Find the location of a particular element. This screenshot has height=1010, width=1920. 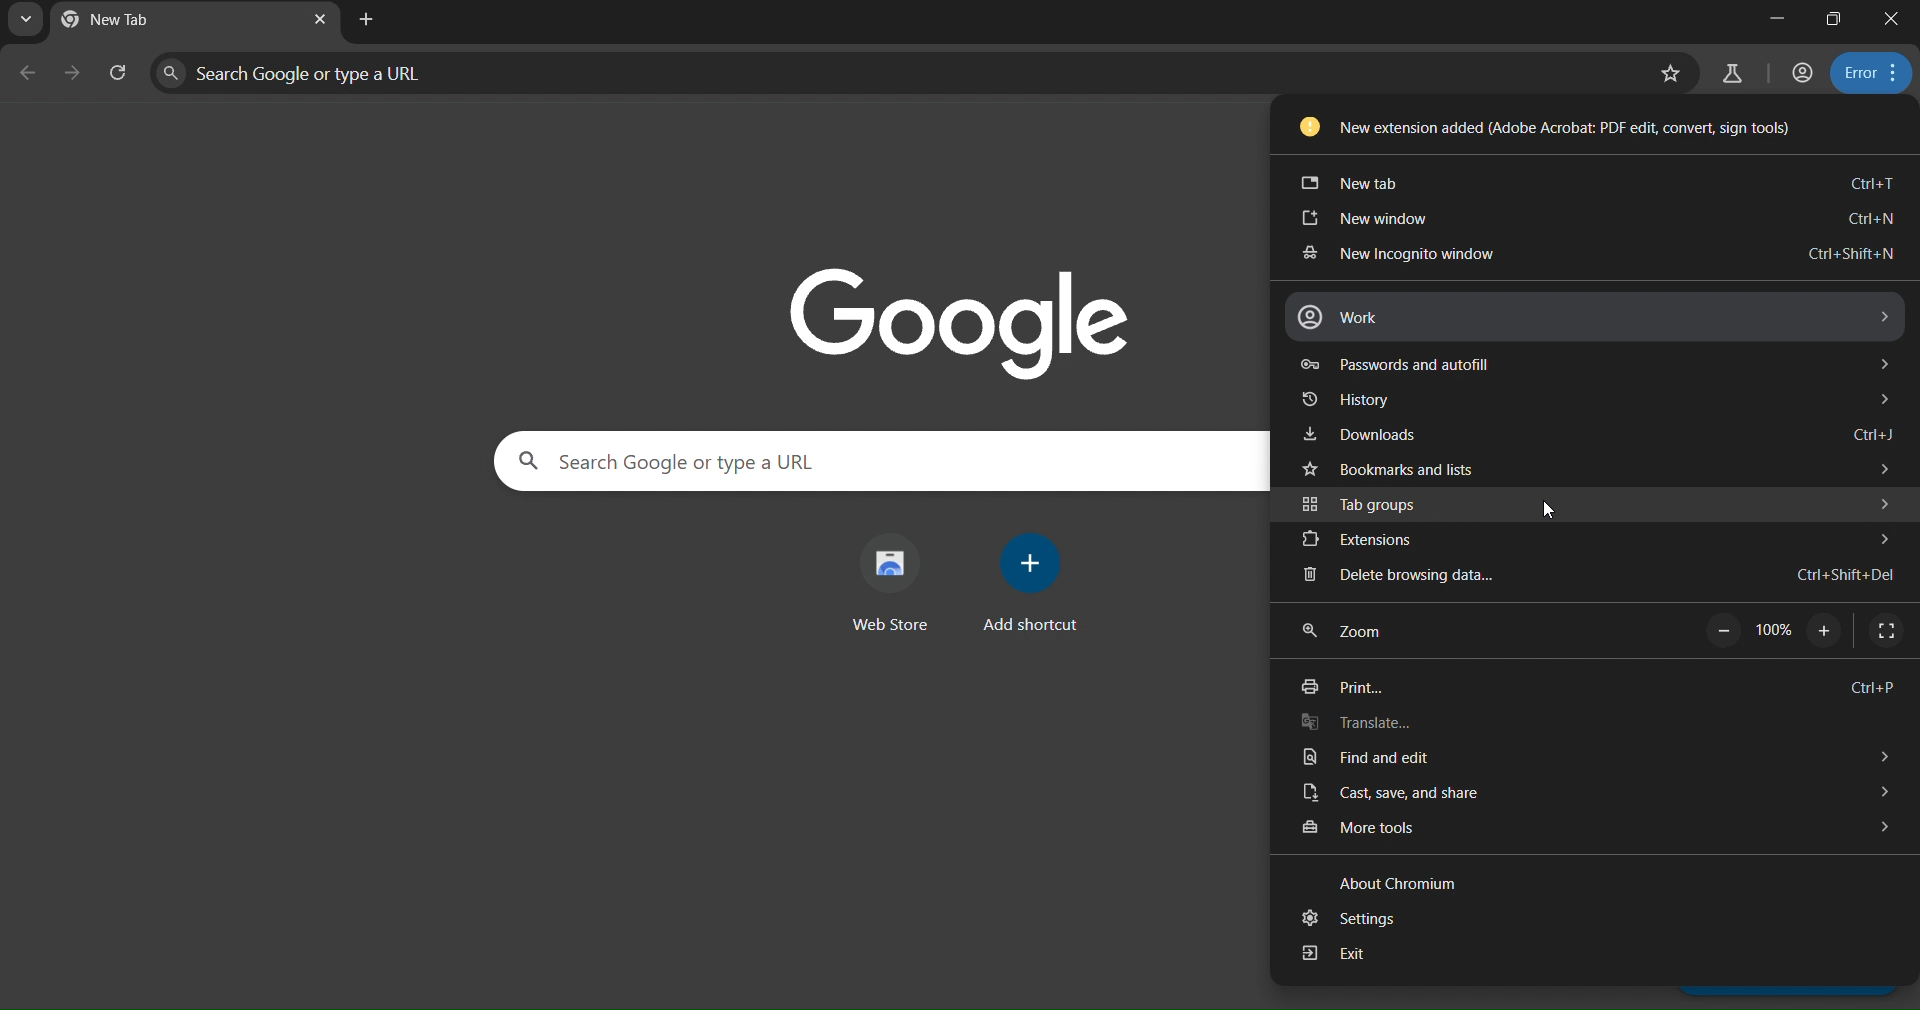

zoom out is located at coordinates (1723, 632).